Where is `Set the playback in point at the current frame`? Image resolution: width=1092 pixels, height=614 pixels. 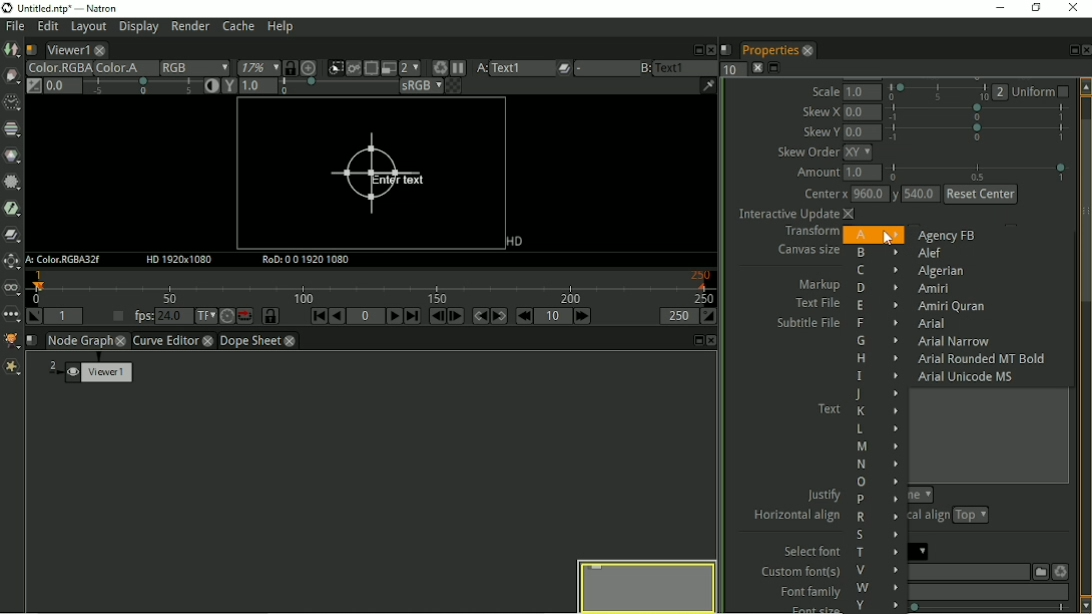 Set the playback in point at the current frame is located at coordinates (33, 316).